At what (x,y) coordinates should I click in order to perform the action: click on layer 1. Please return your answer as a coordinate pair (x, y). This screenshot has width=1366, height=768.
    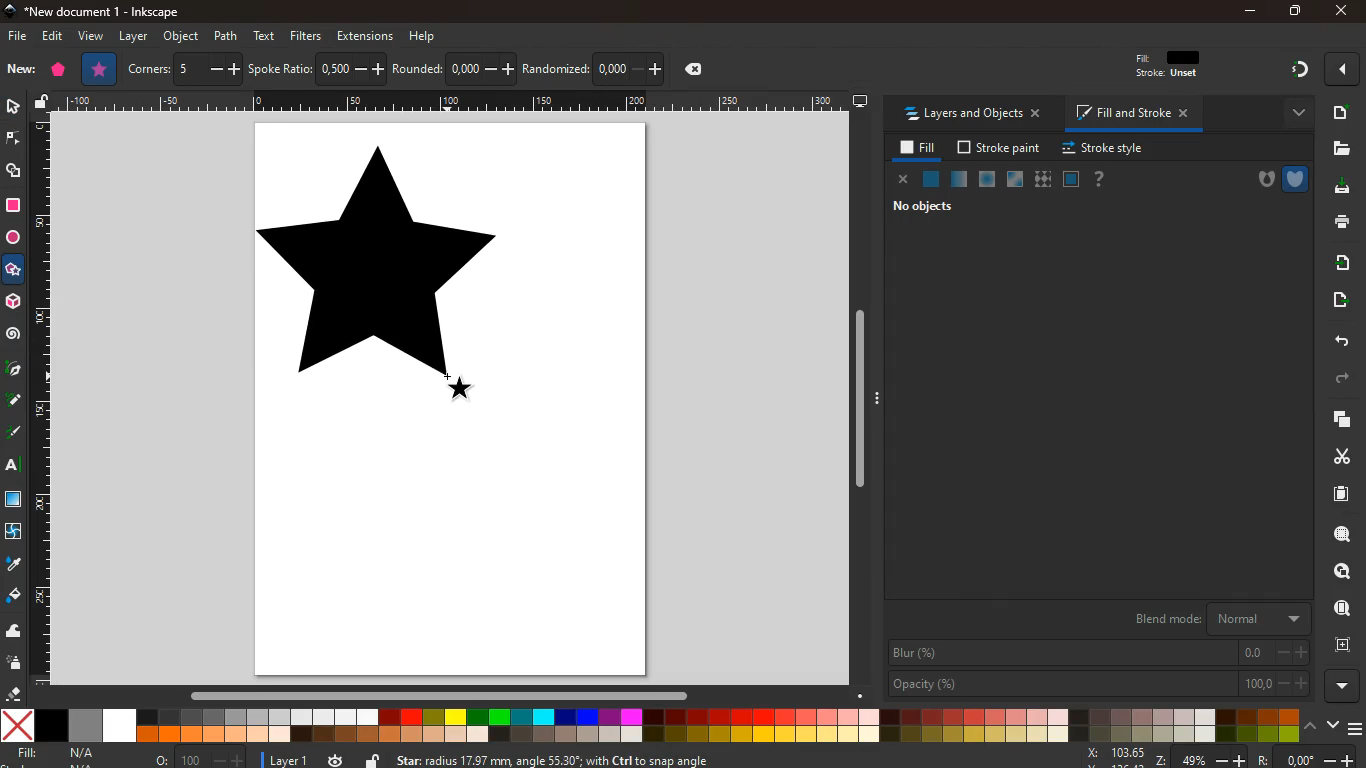
    Looking at the image, I should click on (293, 760).